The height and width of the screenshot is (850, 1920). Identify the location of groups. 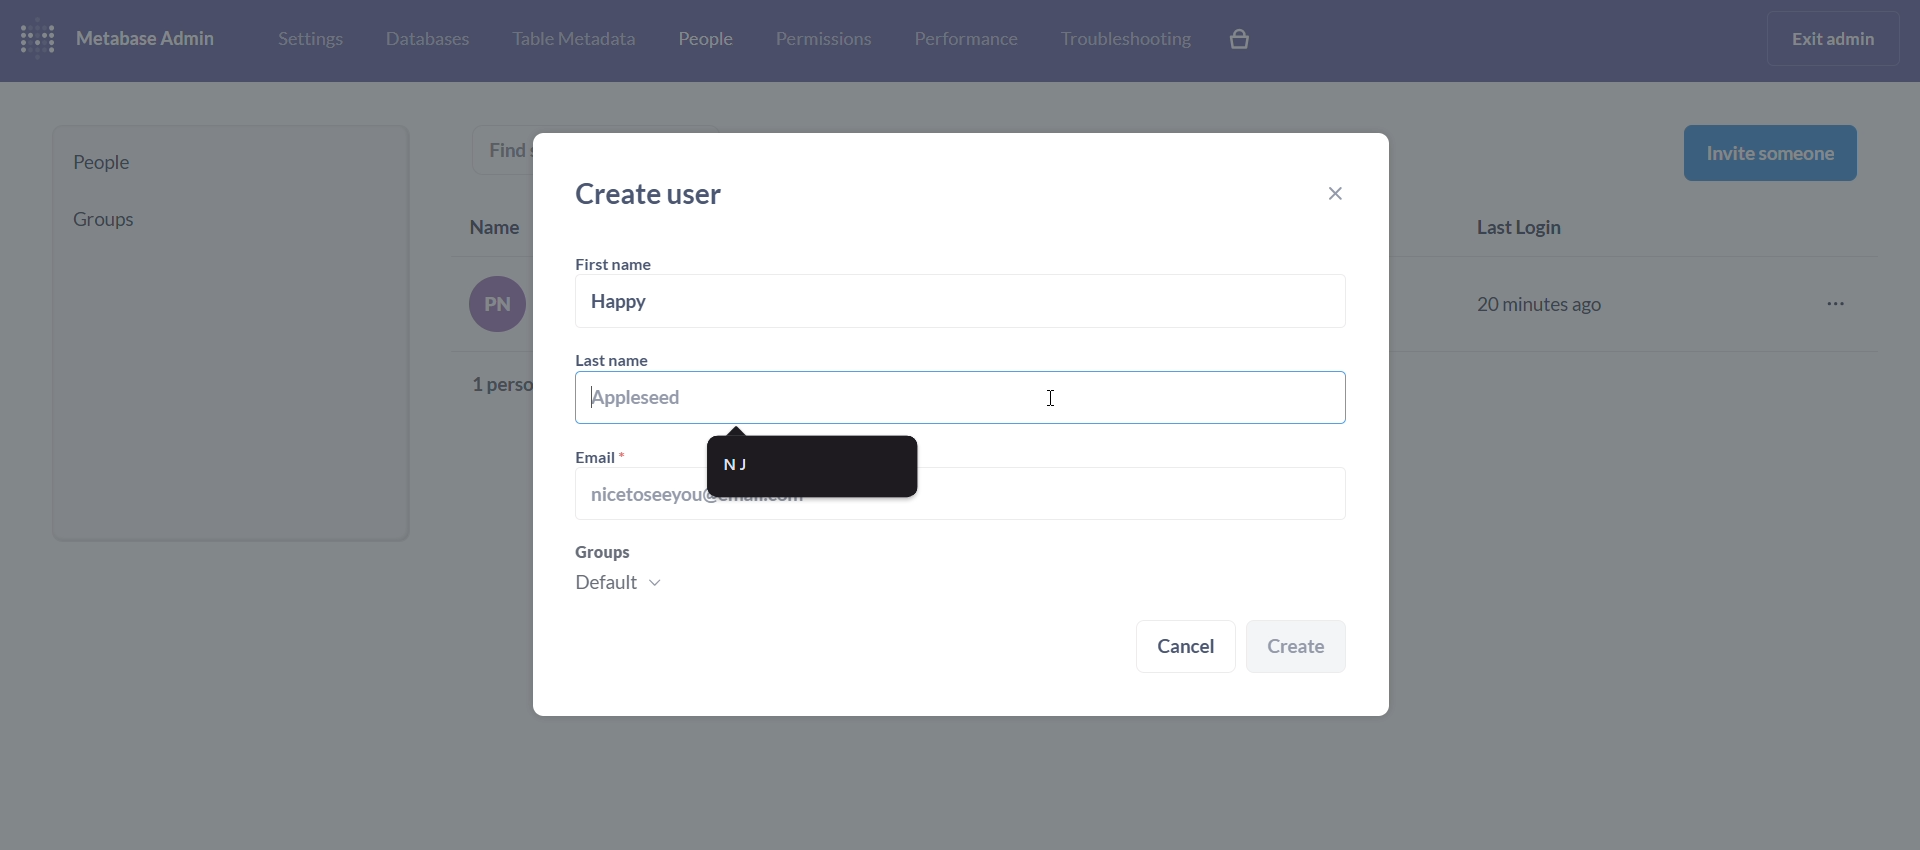
(956, 576).